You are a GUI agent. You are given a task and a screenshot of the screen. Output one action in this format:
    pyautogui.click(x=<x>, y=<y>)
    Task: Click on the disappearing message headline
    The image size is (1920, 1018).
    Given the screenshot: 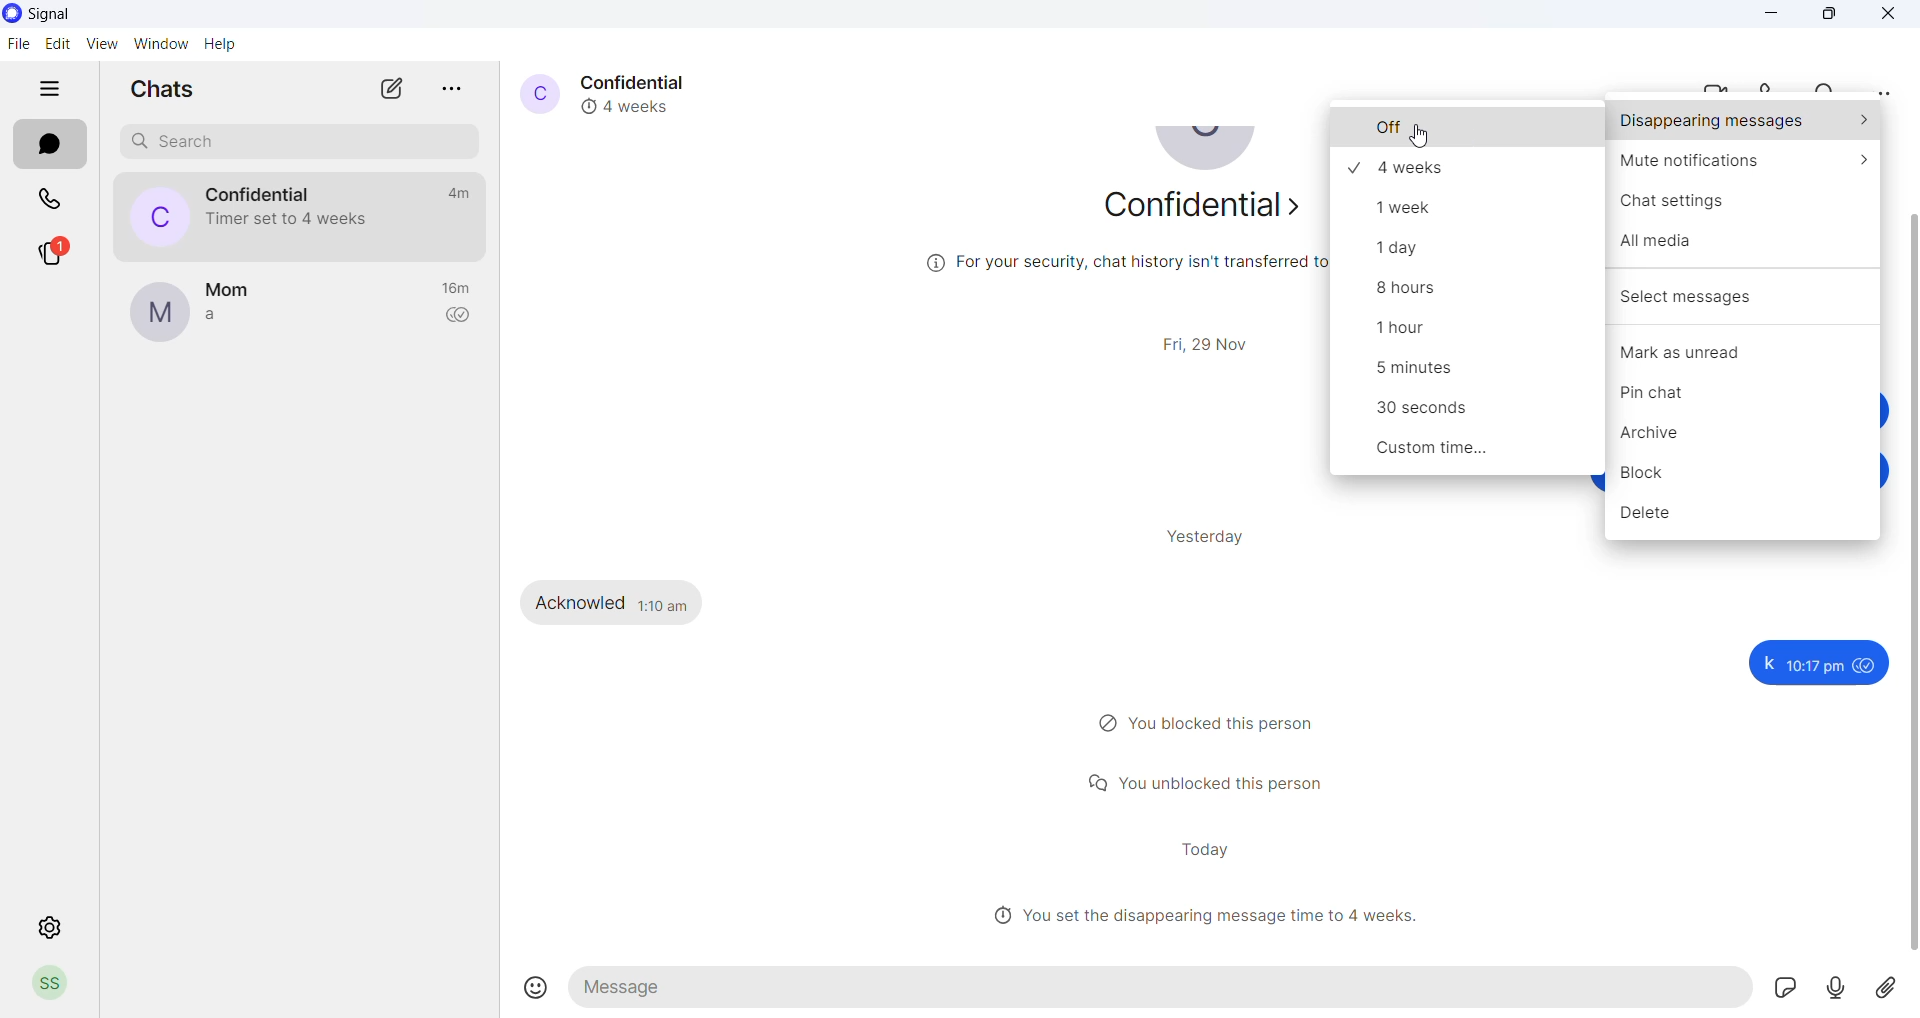 What is the action you would take?
    pyautogui.click(x=1213, y=915)
    